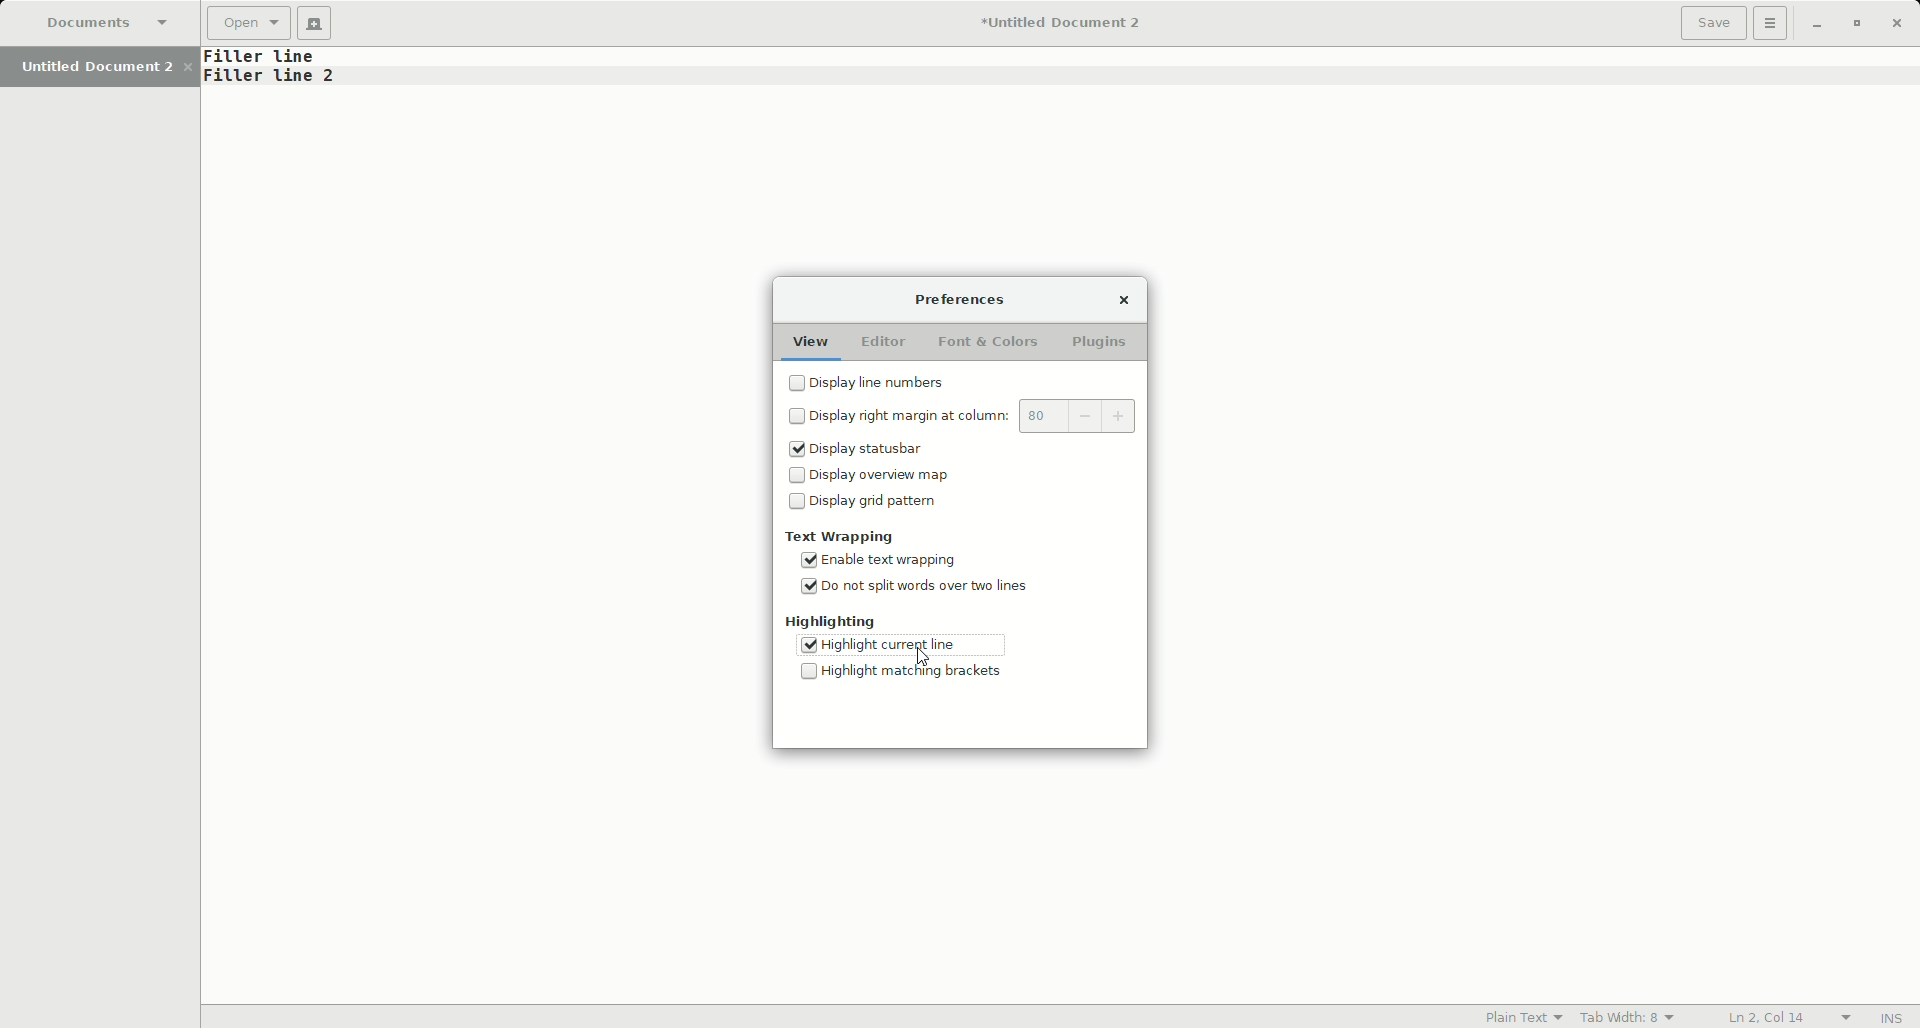  Describe the element at coordinates (807, 643) in the screenshot. I see `Tick` at that location.